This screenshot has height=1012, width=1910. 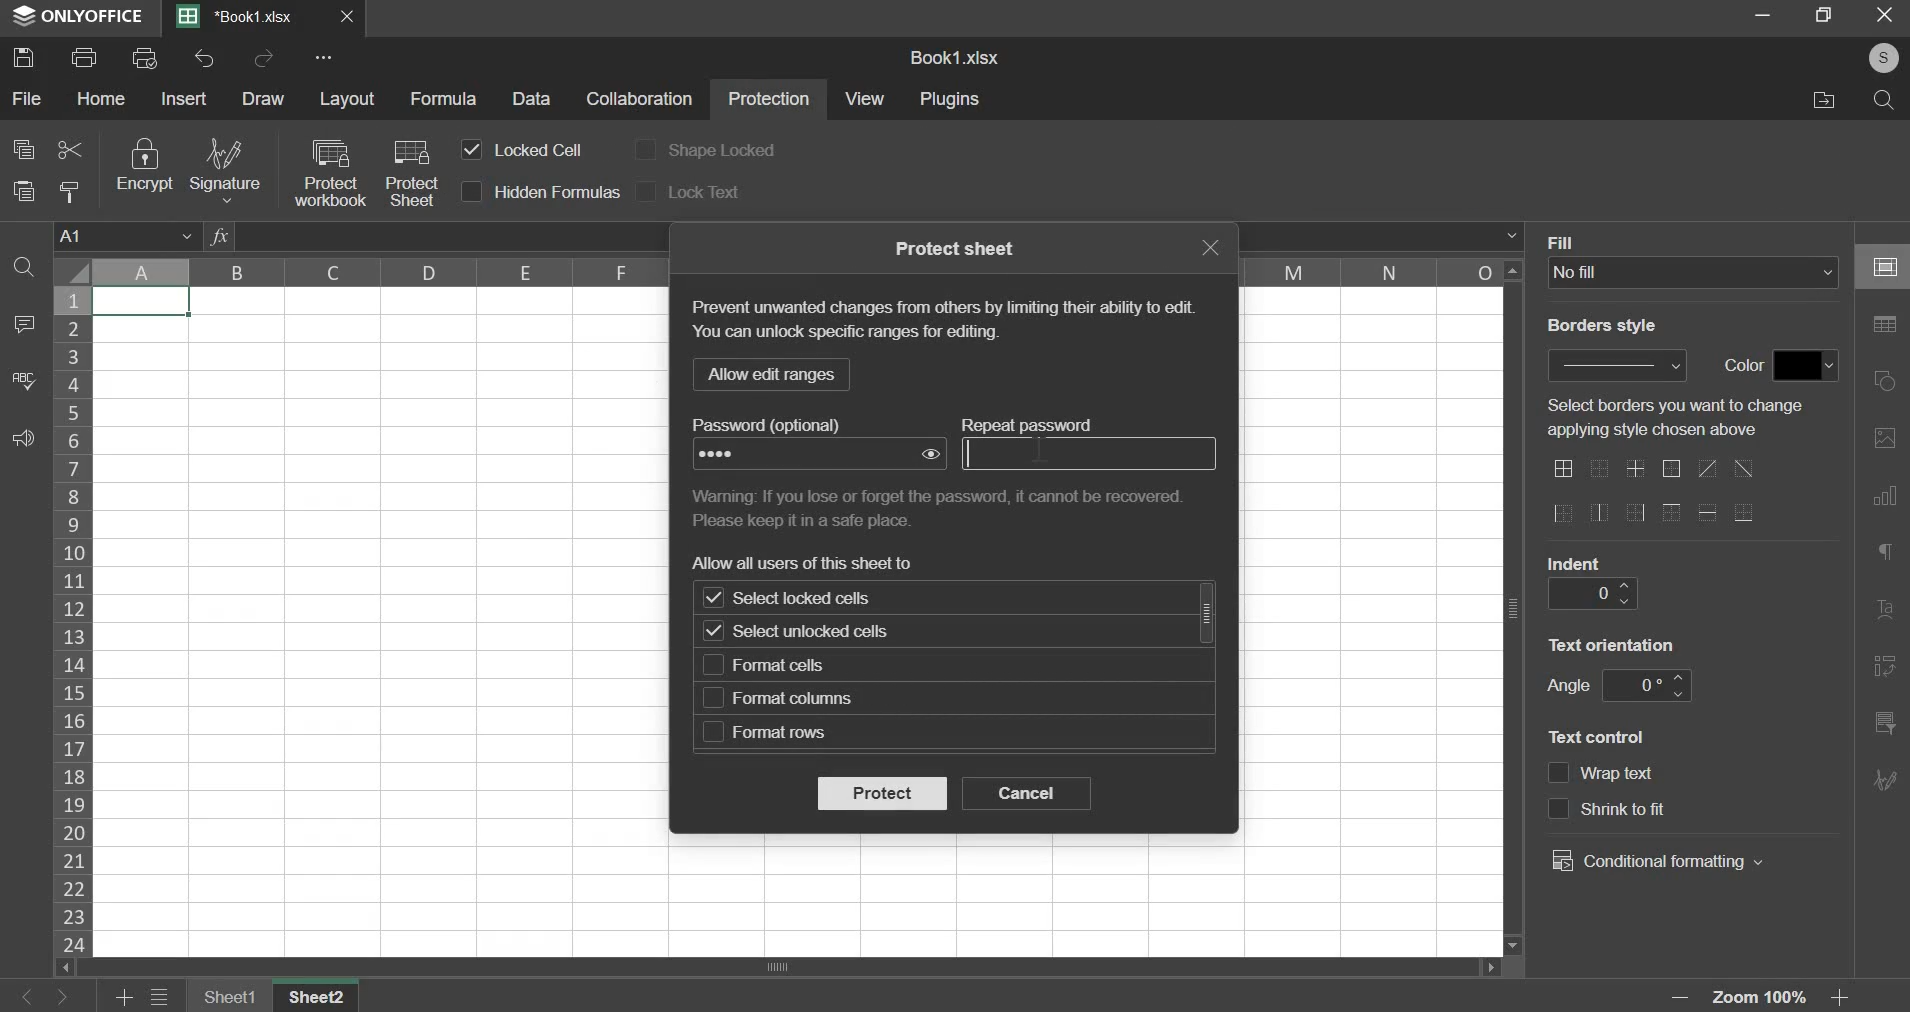 What do you see at coordinates (1622, 775) in the screenshot?
I see `text control` at bounding box center [1622, 775].